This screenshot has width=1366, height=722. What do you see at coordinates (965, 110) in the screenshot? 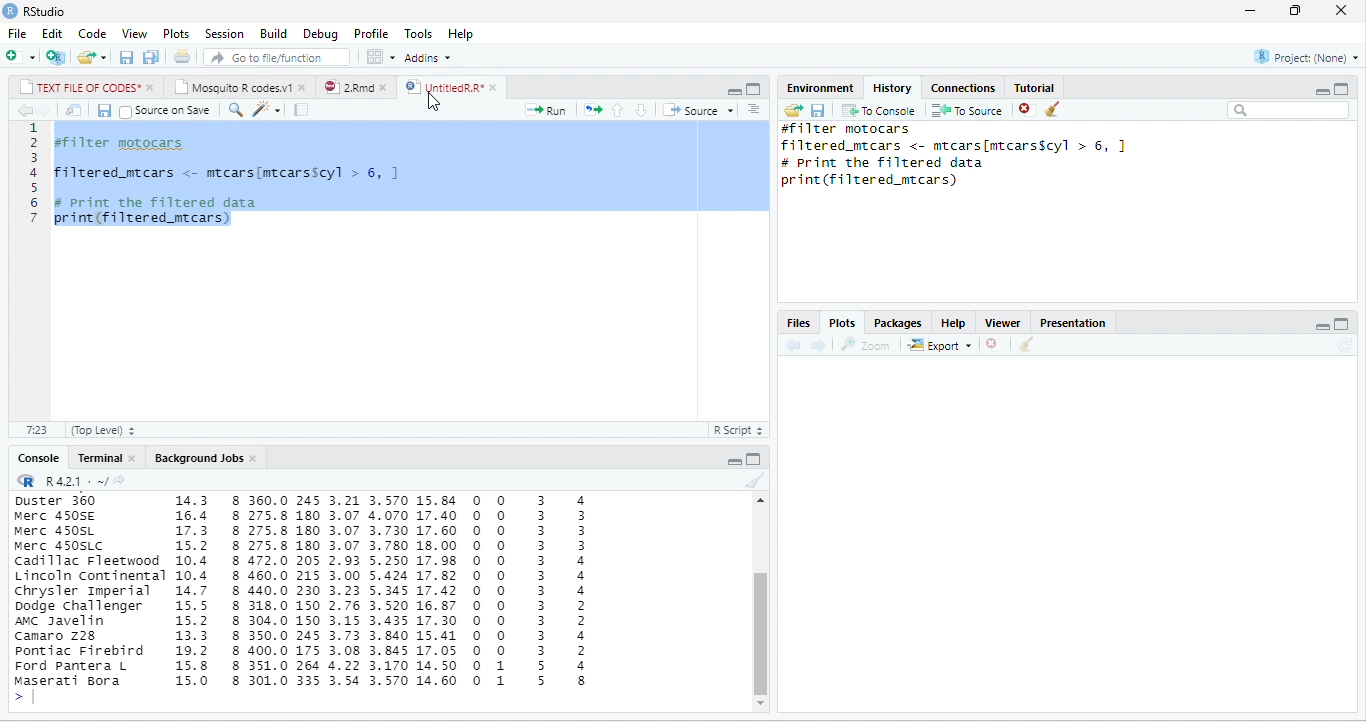
I see `To source` at bounding box center [965, 110].